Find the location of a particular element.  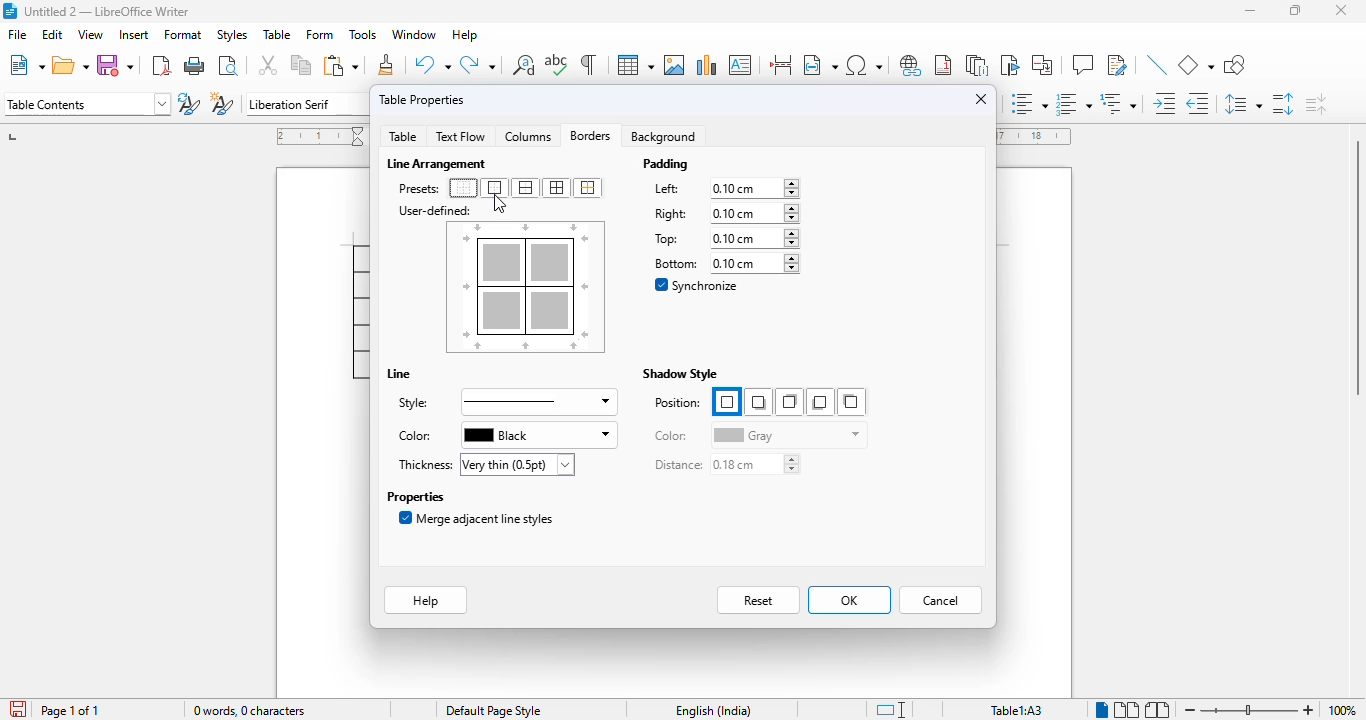

logo is located at coordinates (9, 11).